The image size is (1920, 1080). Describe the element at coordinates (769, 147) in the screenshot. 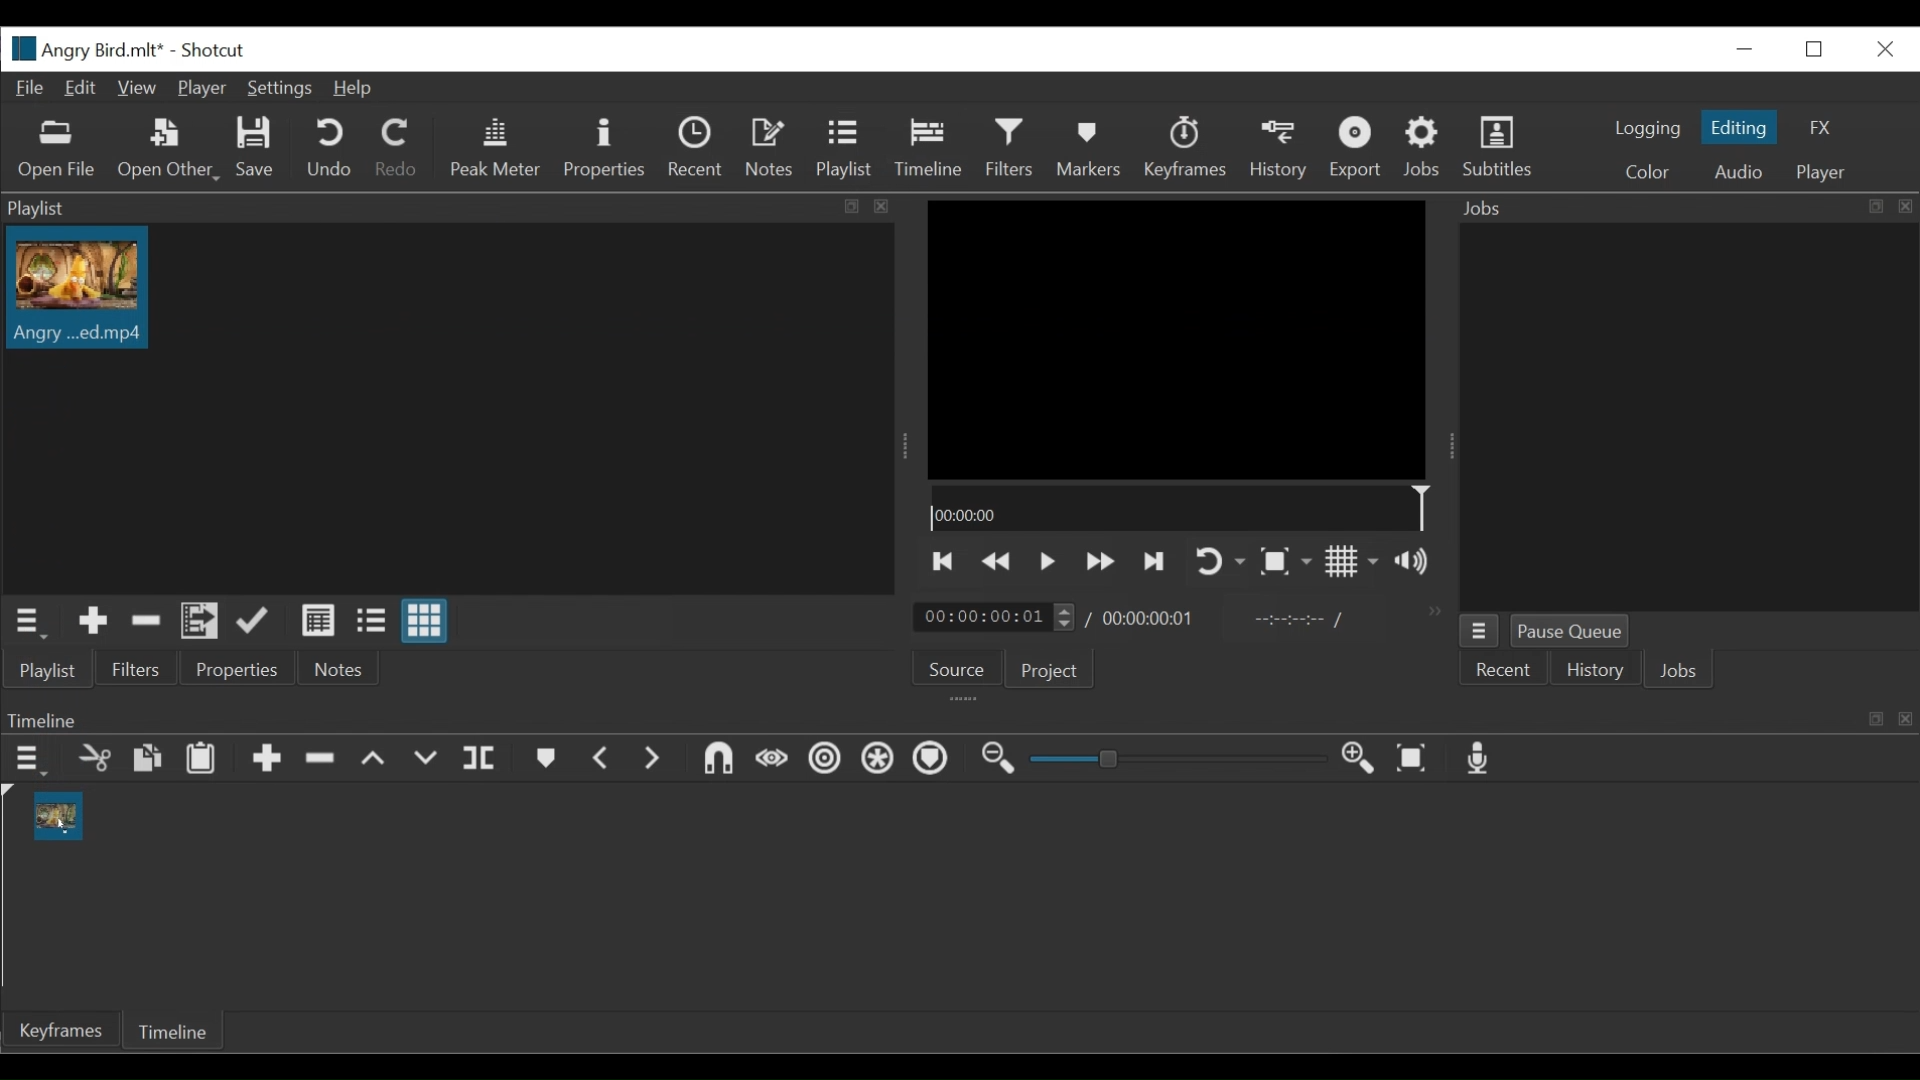

I see `Notes` at that location.